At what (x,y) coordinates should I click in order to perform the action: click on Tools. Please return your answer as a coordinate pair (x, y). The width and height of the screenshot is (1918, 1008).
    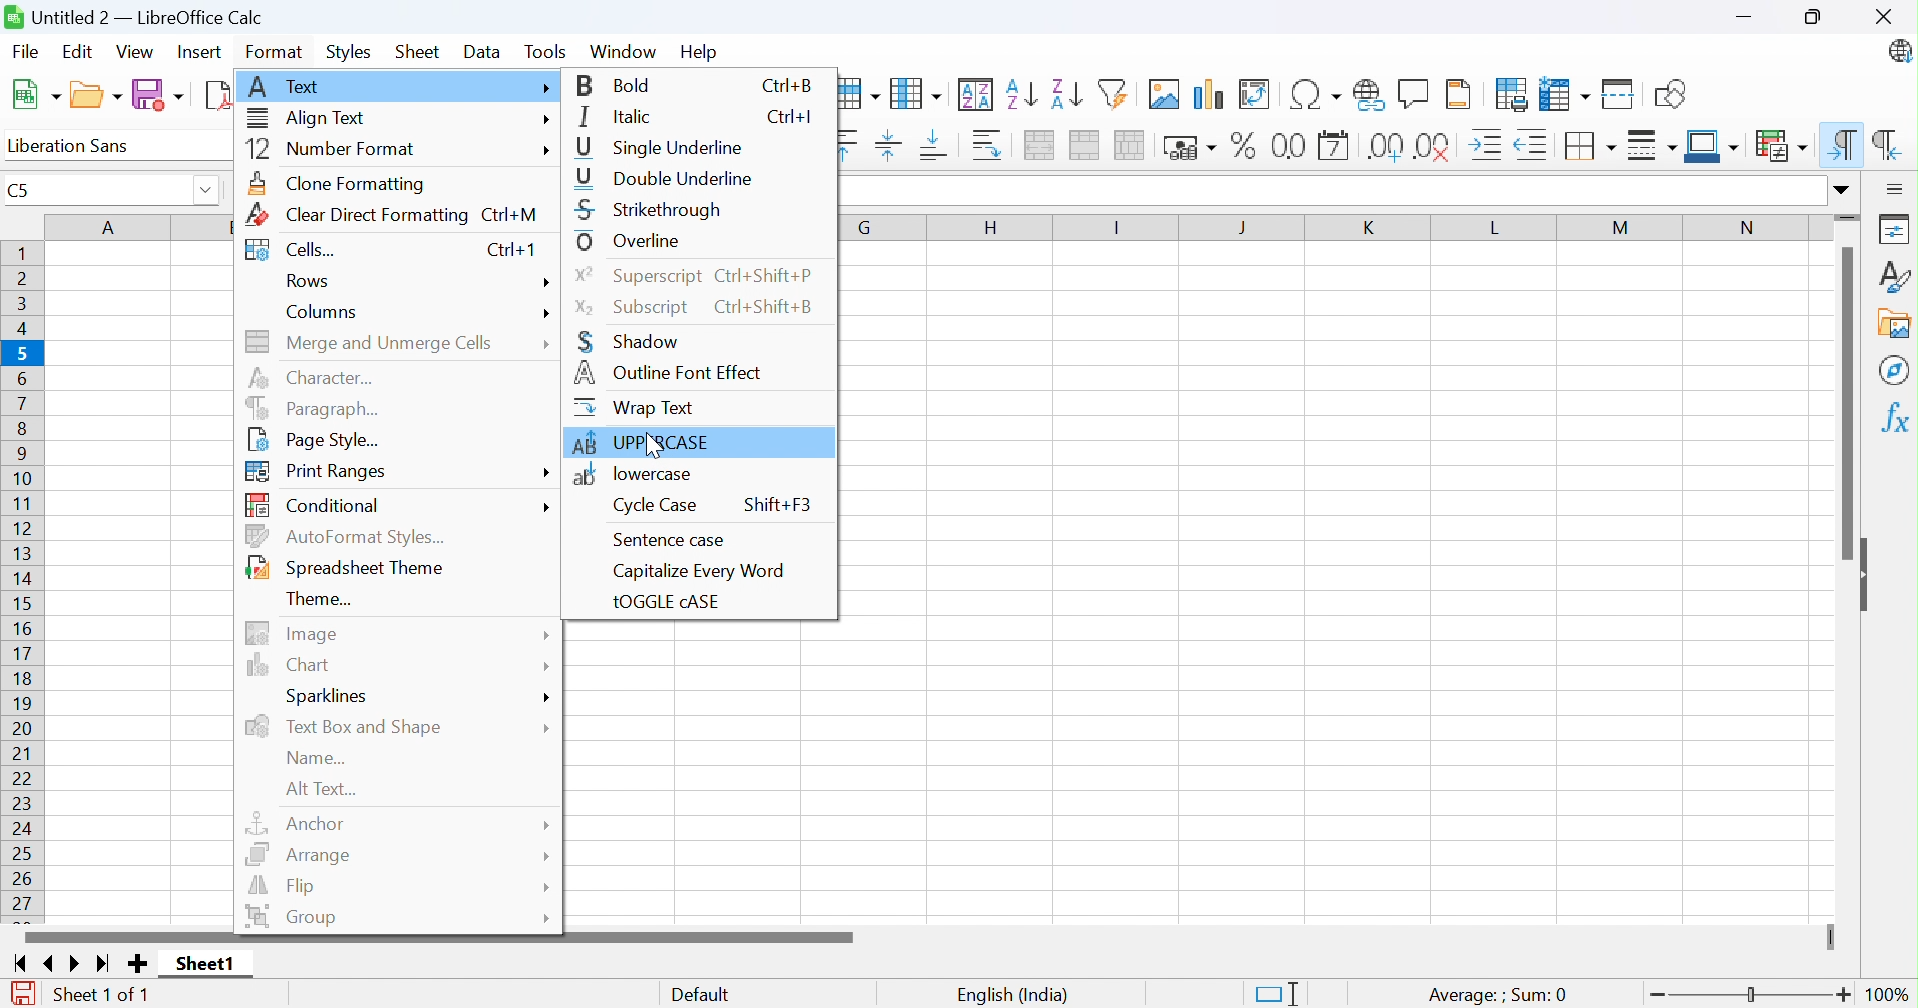
    Looking at the image, I should click on (546, 51).